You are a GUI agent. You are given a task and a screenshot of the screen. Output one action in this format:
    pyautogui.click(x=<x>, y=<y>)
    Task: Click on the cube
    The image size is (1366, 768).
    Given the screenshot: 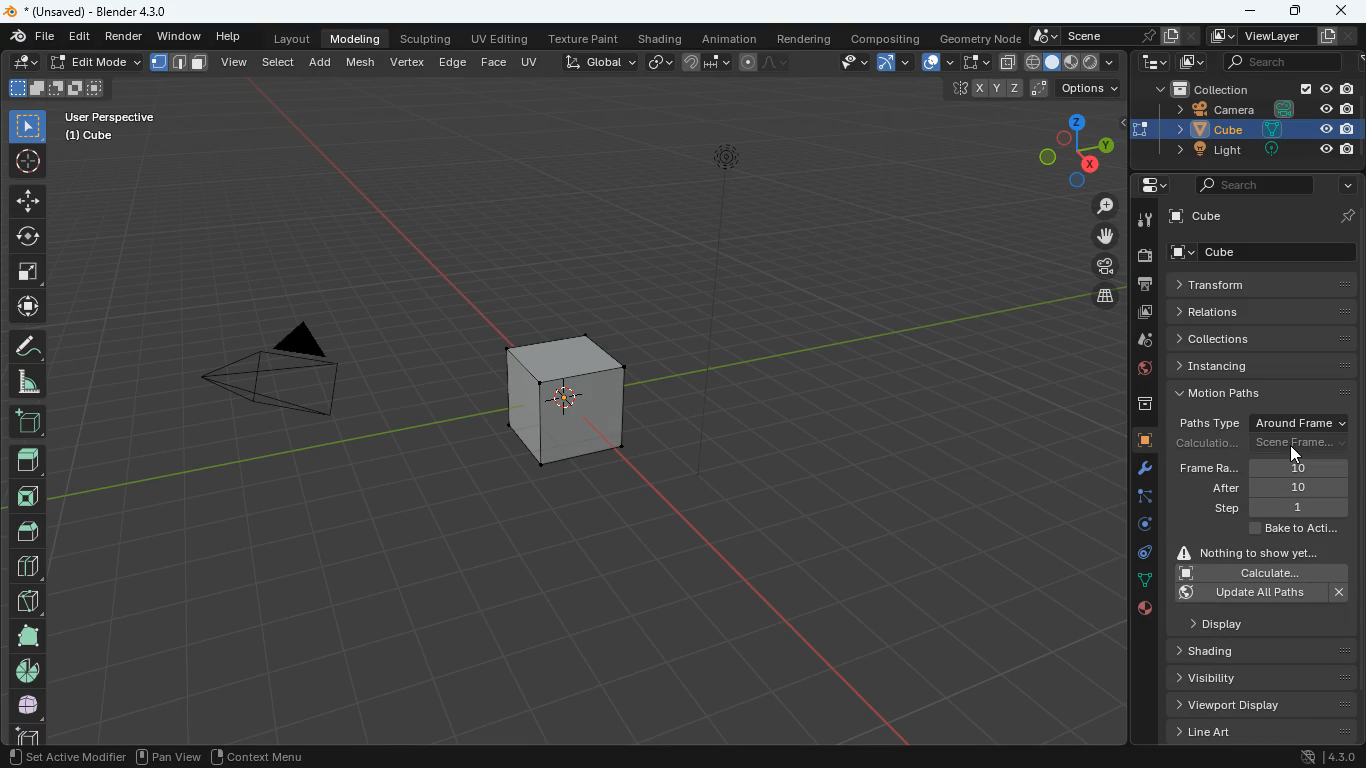 What is the action you would take?
    pyautogui.click(x=1265, y=215)
    